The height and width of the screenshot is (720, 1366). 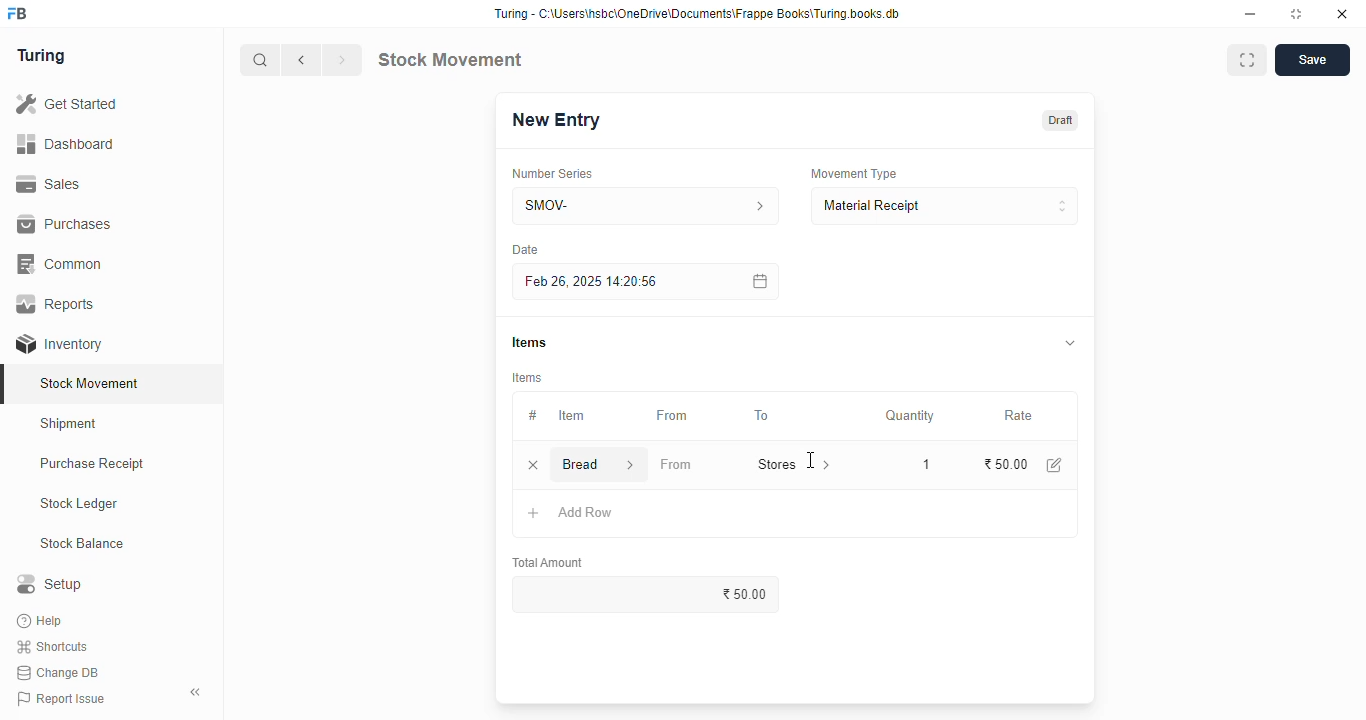 What do you see at coordinates (1247, 60) in the screenshot?
I see `toggle between form and full width` at bounding box center [1247, 60].